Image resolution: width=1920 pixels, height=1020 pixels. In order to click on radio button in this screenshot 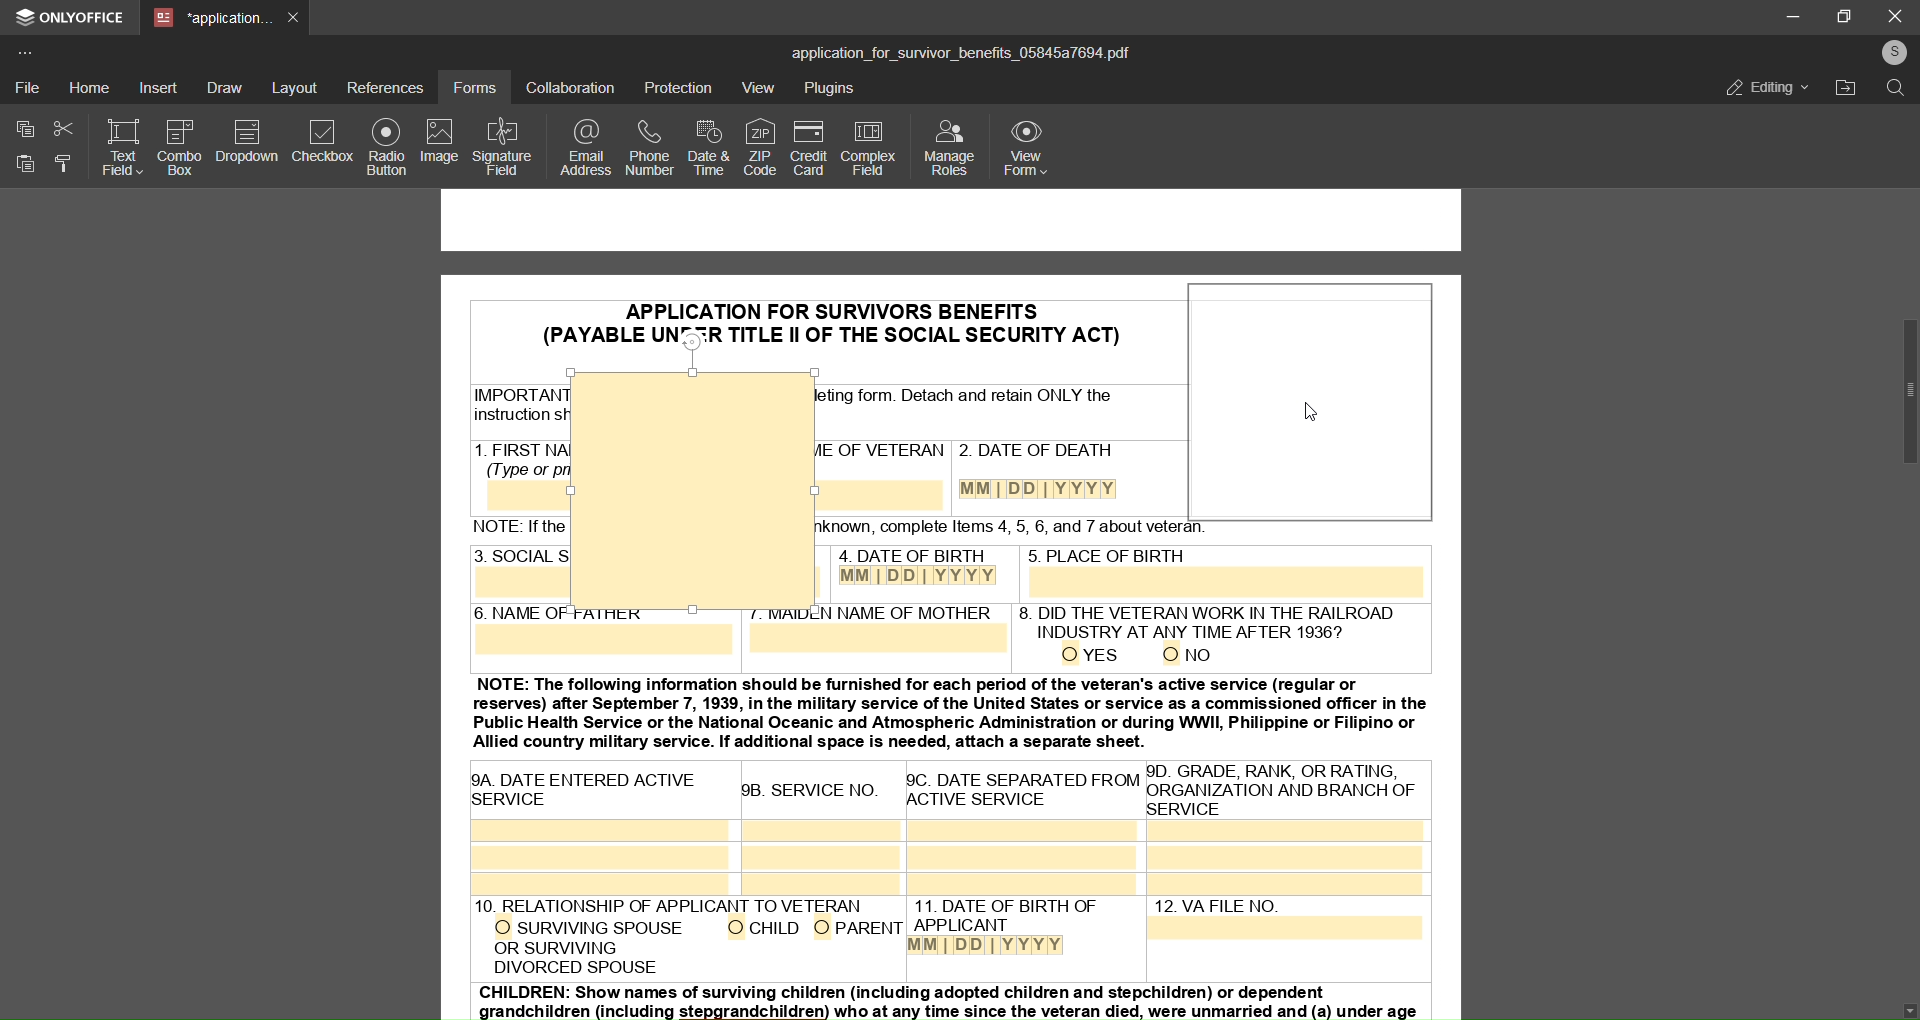, I will do `click(385, 148)`.